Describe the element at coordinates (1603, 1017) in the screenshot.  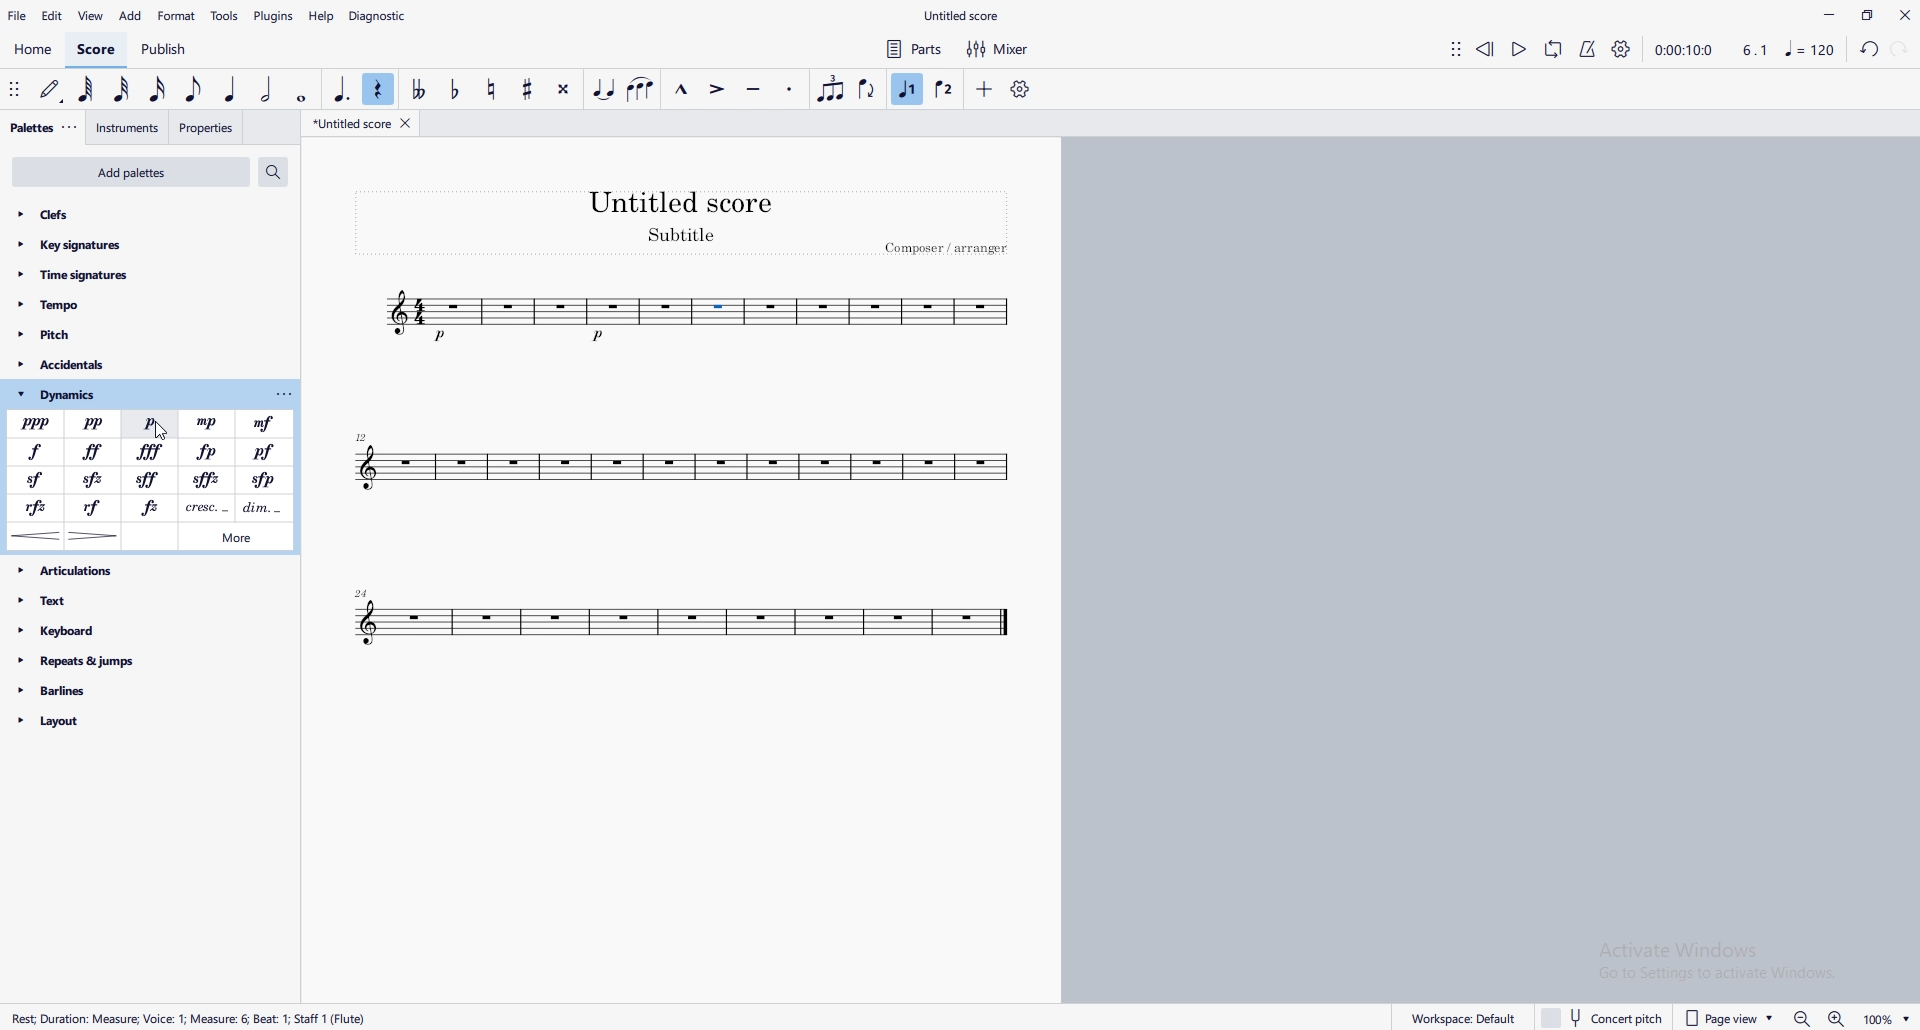
I see `concert pitch` at that location.